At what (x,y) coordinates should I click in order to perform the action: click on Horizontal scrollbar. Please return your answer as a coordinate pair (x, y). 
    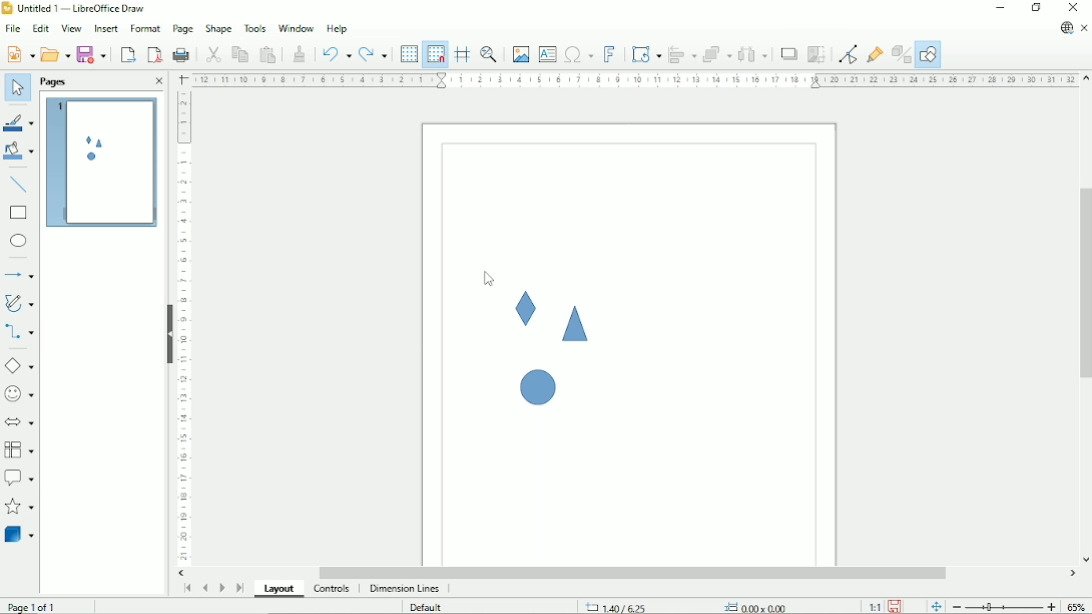
    Looking at the image, I should click on (635, 573).